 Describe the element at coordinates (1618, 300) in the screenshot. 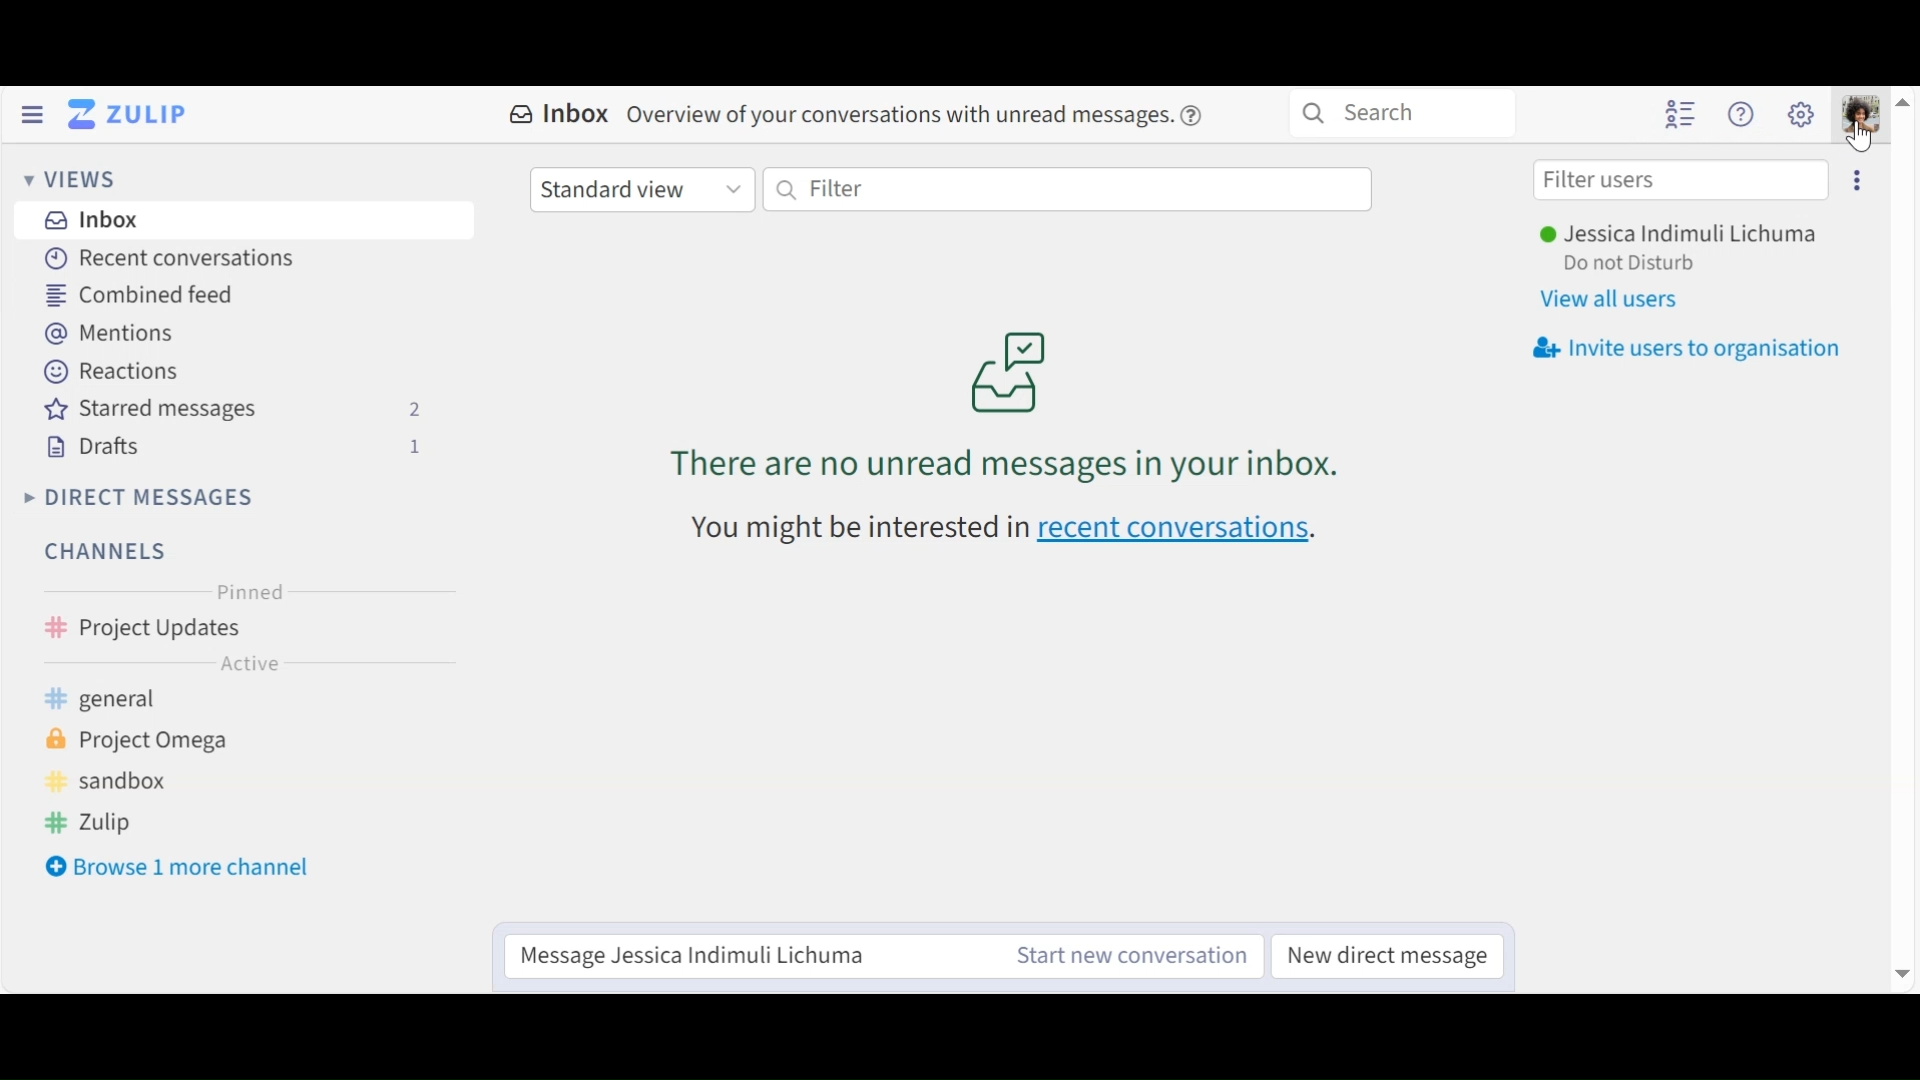

I see `View all users` at that location.